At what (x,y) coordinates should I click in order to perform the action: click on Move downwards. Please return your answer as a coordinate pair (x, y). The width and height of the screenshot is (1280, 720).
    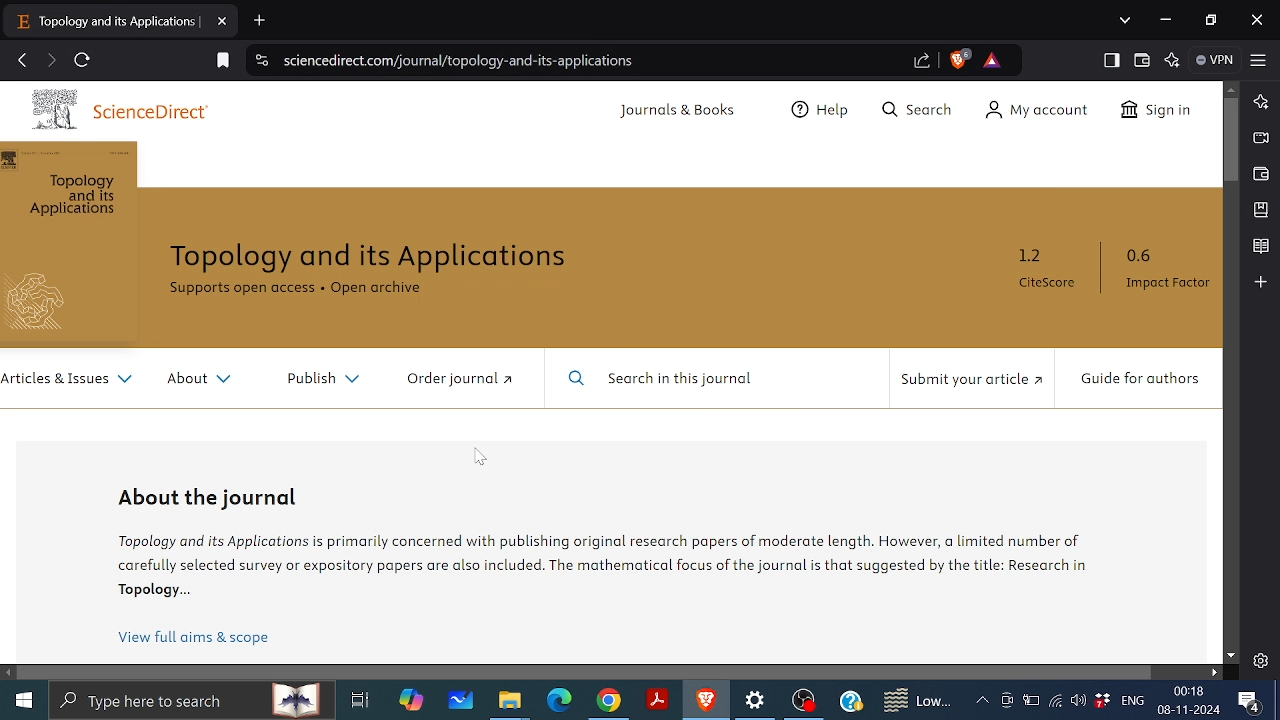
    Looking at the image, I should click on (1230, 657).